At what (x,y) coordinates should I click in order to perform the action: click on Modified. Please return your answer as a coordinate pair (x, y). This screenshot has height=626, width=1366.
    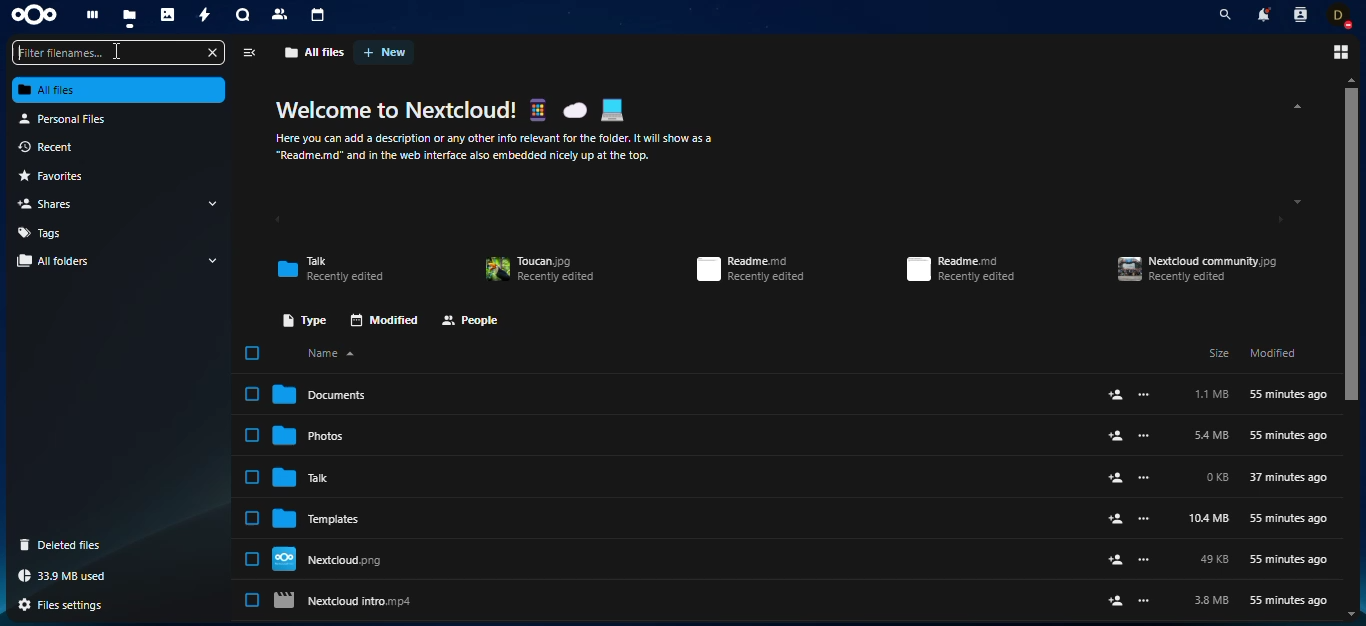
    Looking at the image, I should click on (1273, 352).